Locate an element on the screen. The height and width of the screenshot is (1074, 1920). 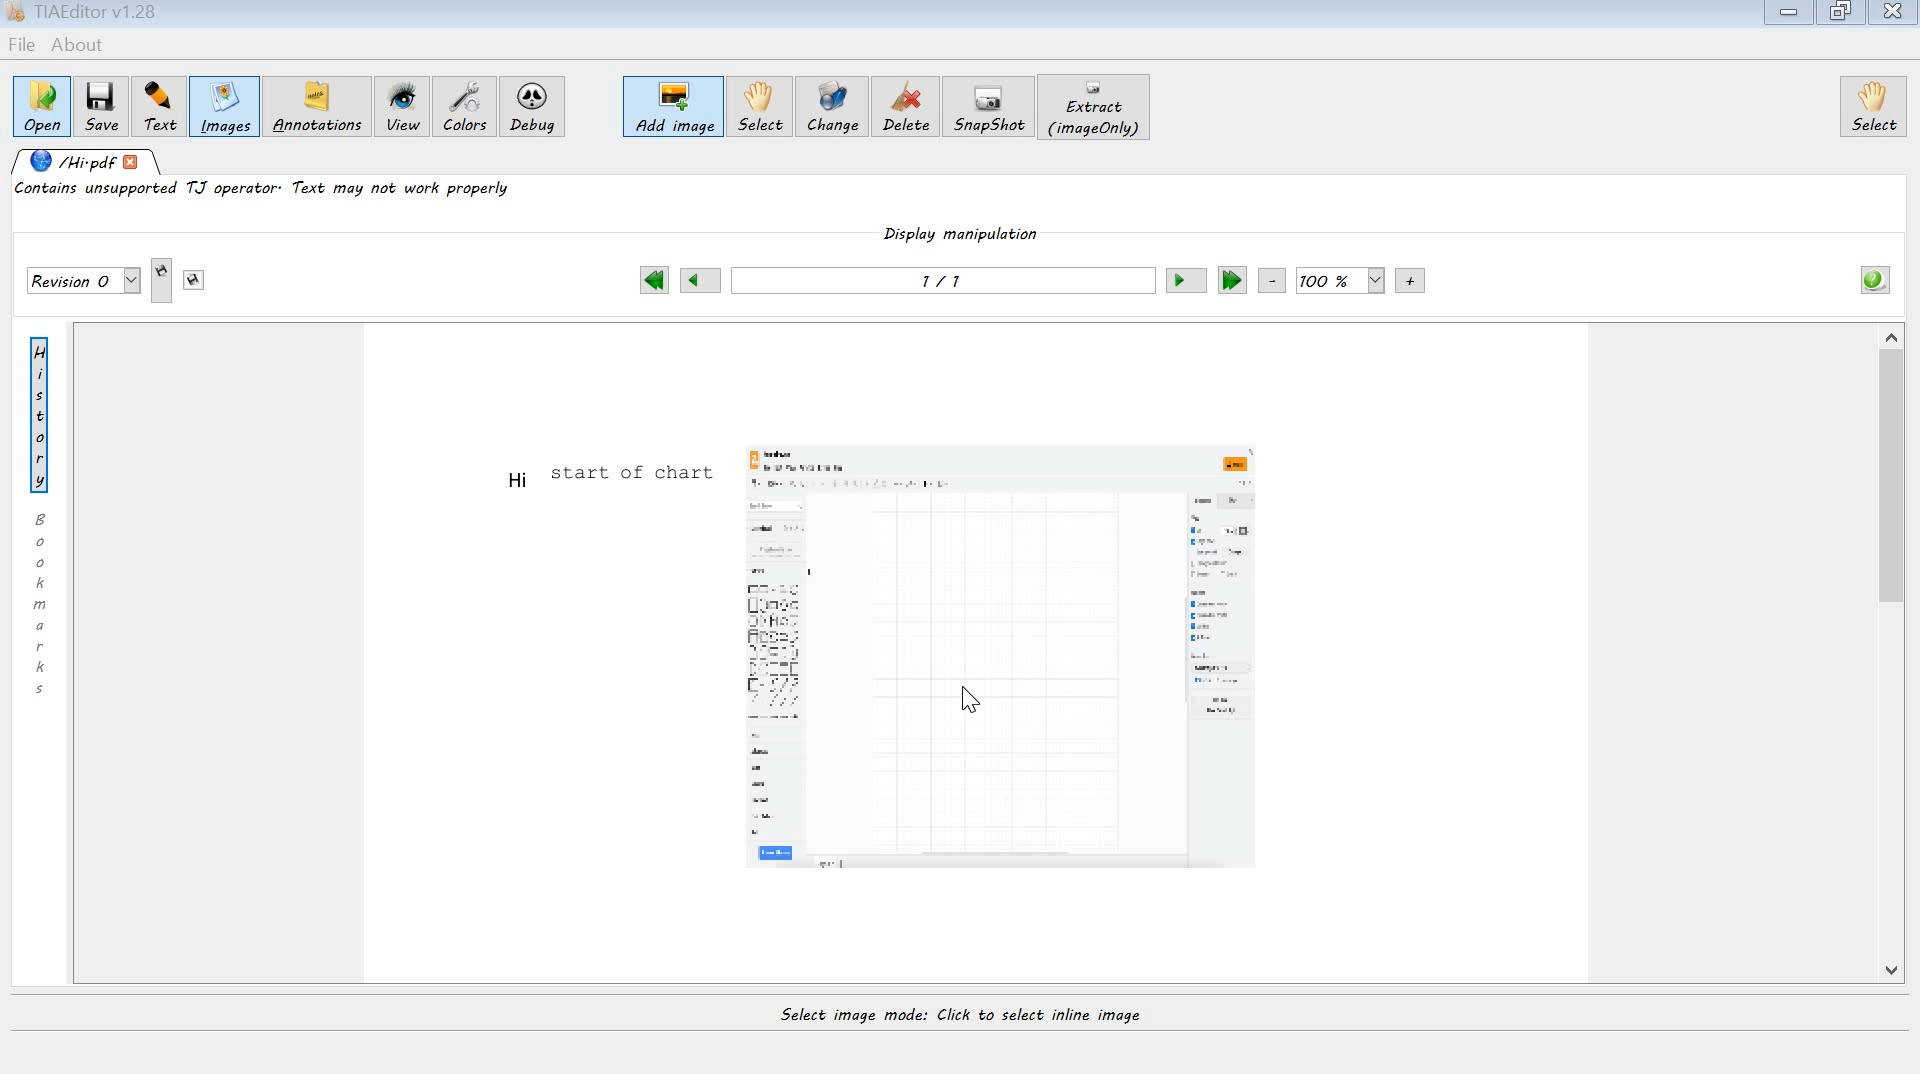
content unsupported TJ operator is located at coordinates (267, 193).